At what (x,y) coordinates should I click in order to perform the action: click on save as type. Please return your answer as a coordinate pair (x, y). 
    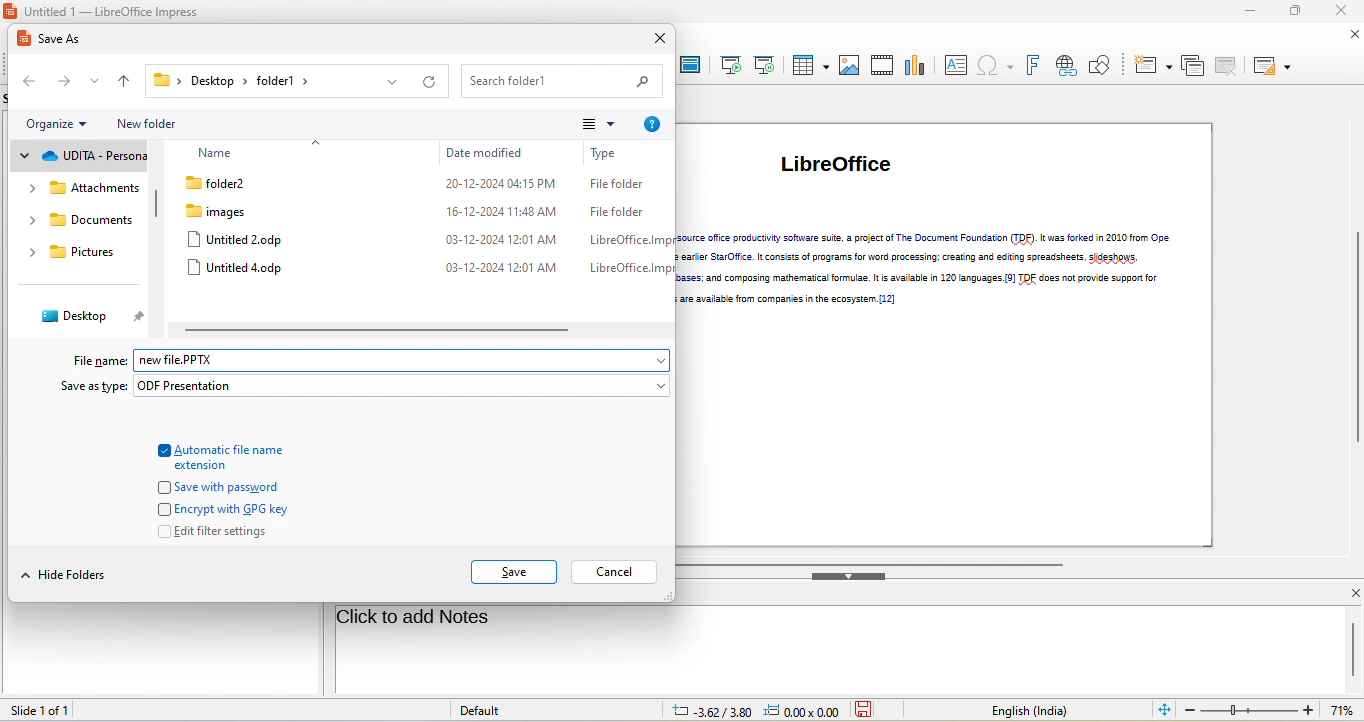
    Looking at the image, I should click on (88, 388).